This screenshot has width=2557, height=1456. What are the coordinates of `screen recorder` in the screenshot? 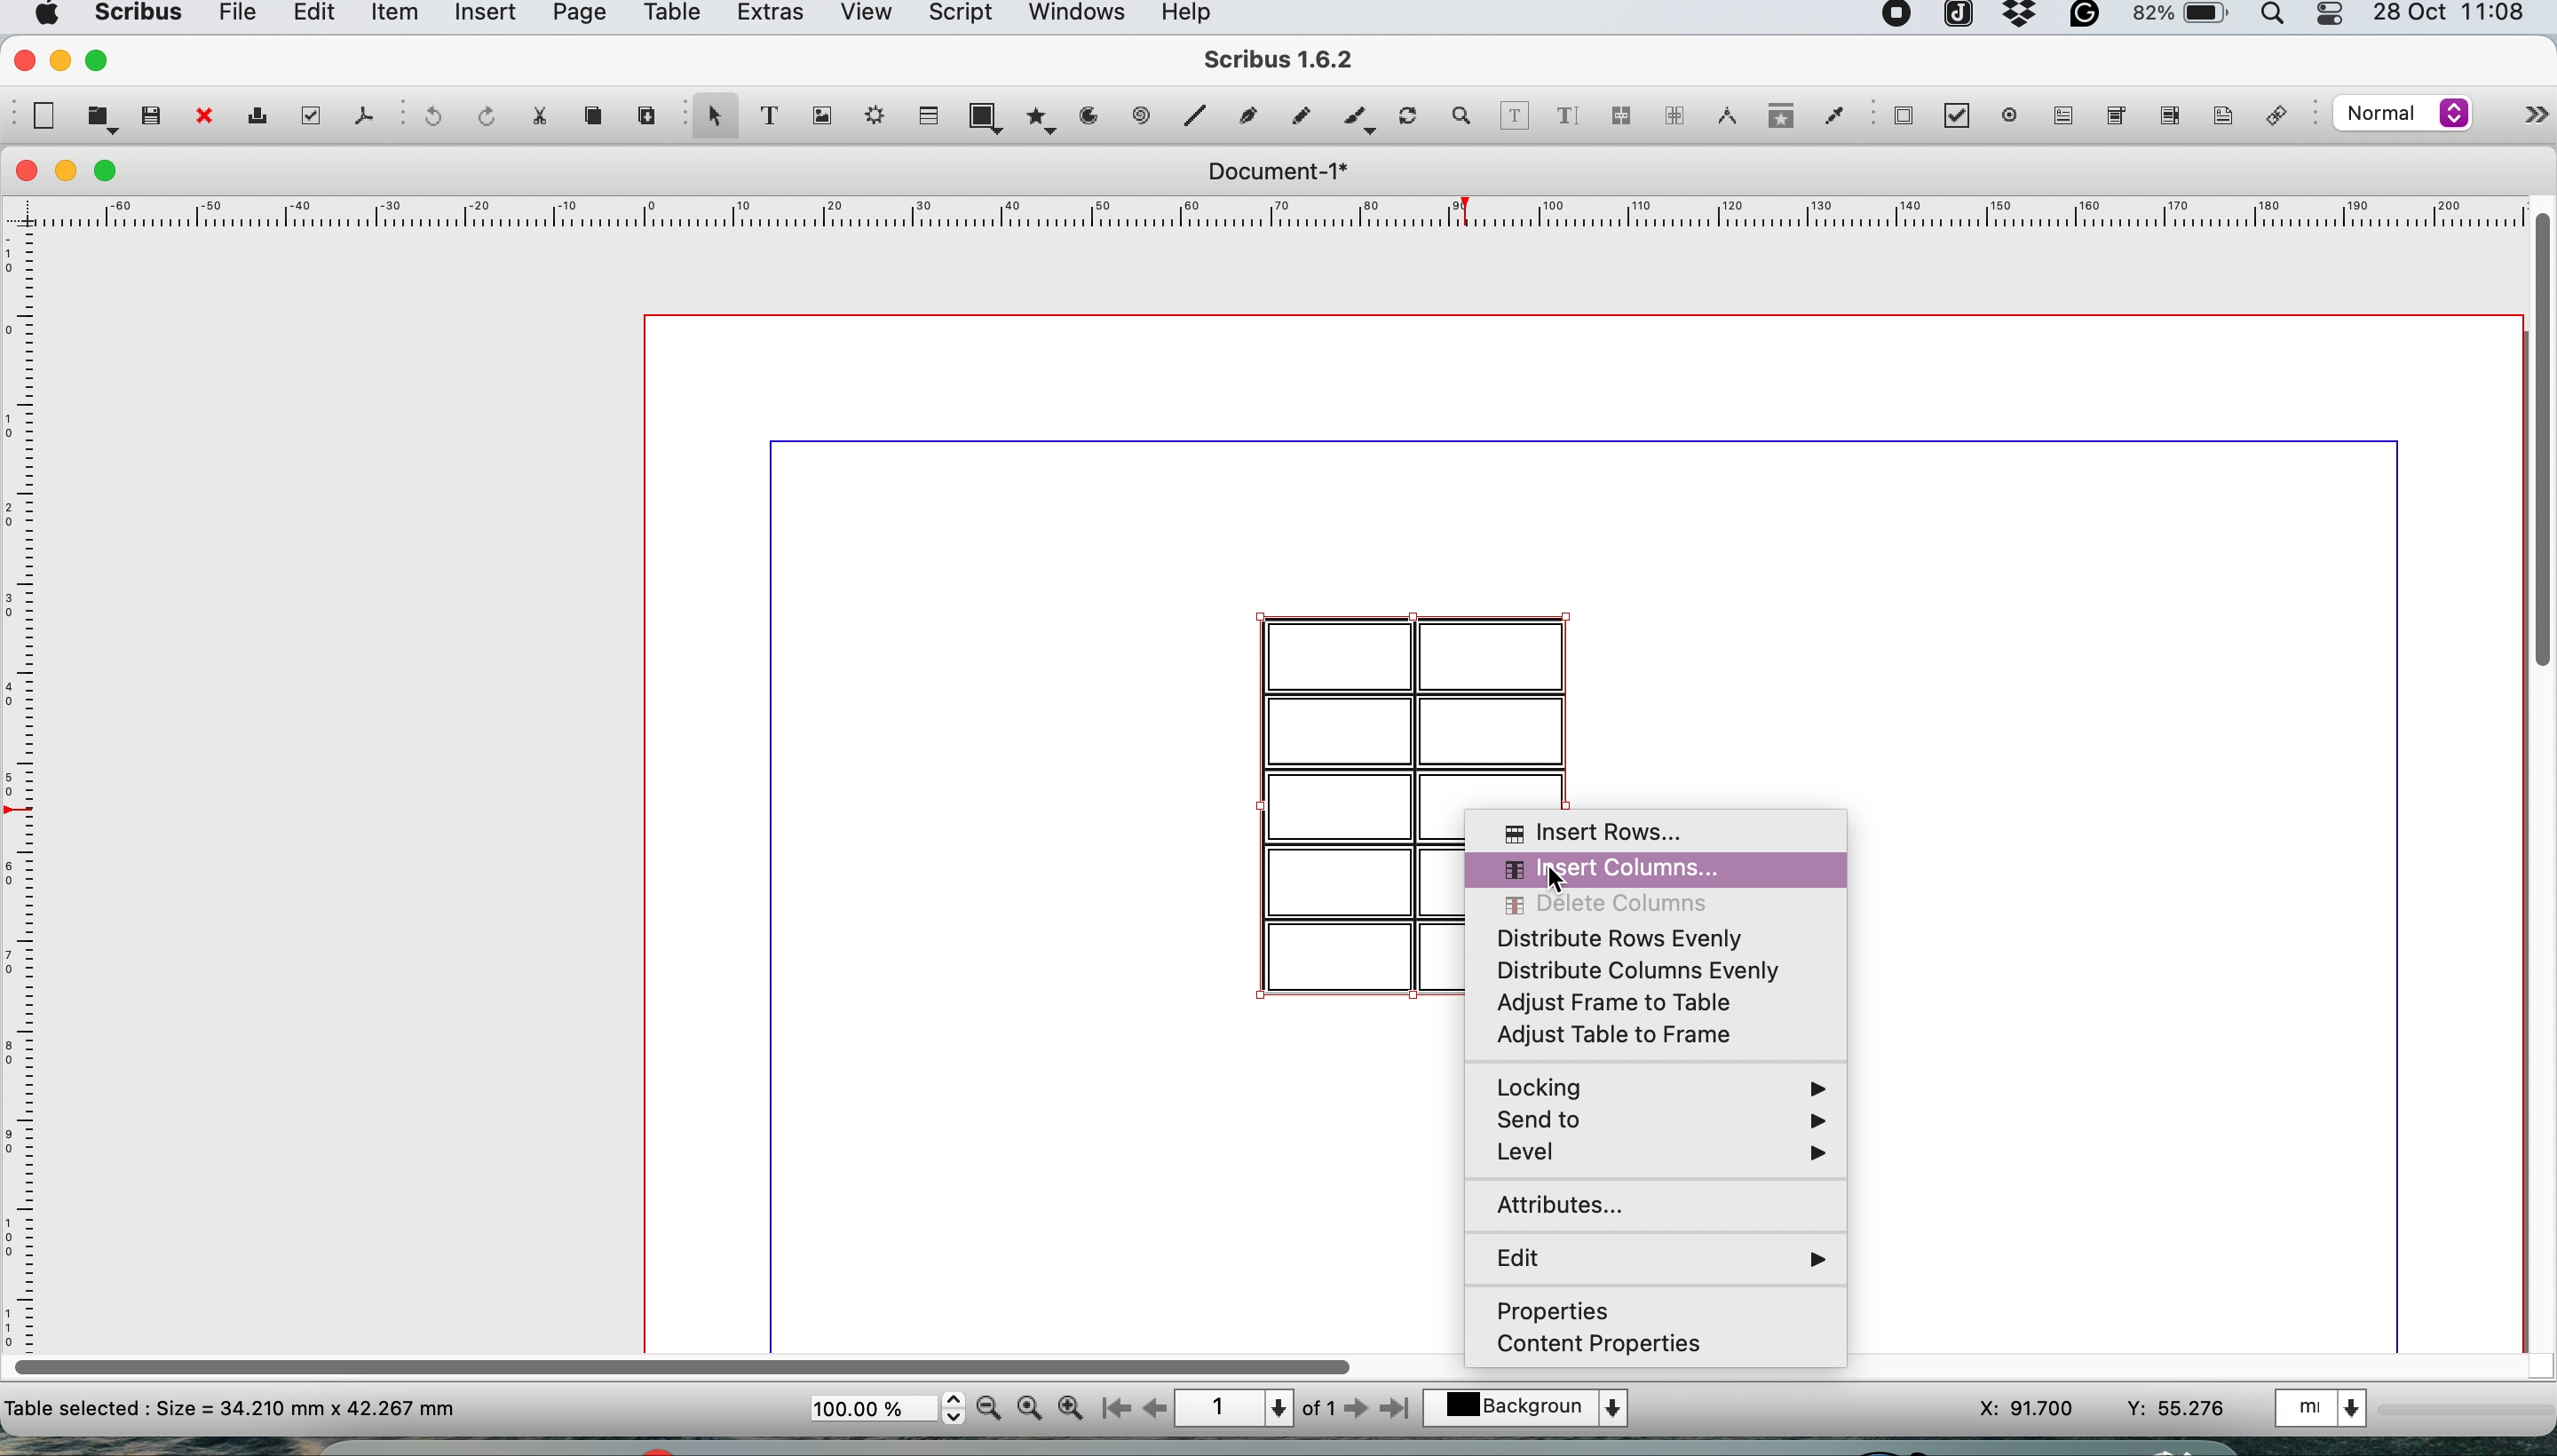 It's located at (1898, 17).